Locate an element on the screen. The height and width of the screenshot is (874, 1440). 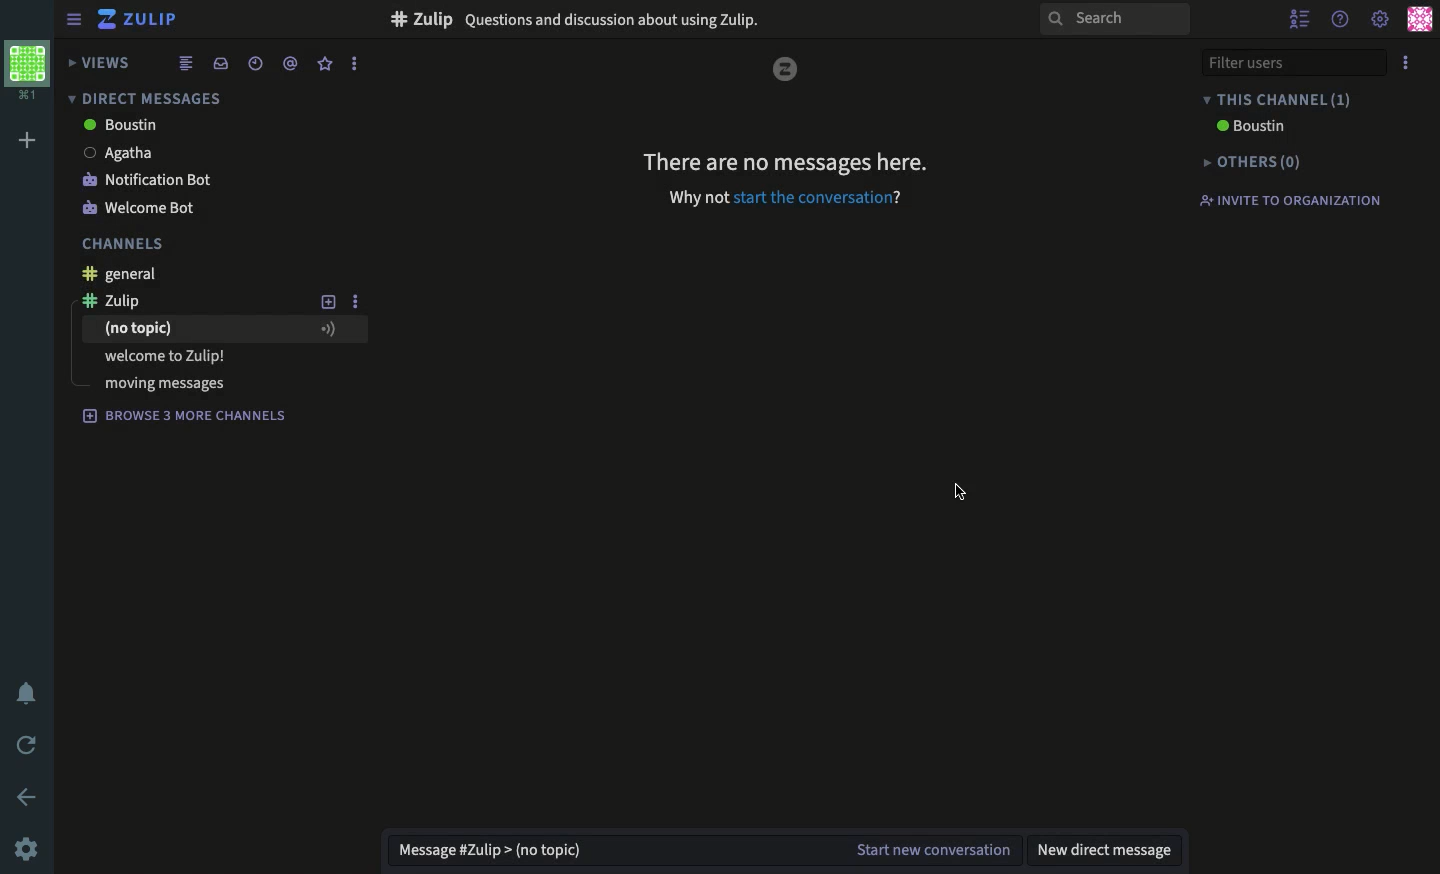
views is located at coordinates (101, 62).